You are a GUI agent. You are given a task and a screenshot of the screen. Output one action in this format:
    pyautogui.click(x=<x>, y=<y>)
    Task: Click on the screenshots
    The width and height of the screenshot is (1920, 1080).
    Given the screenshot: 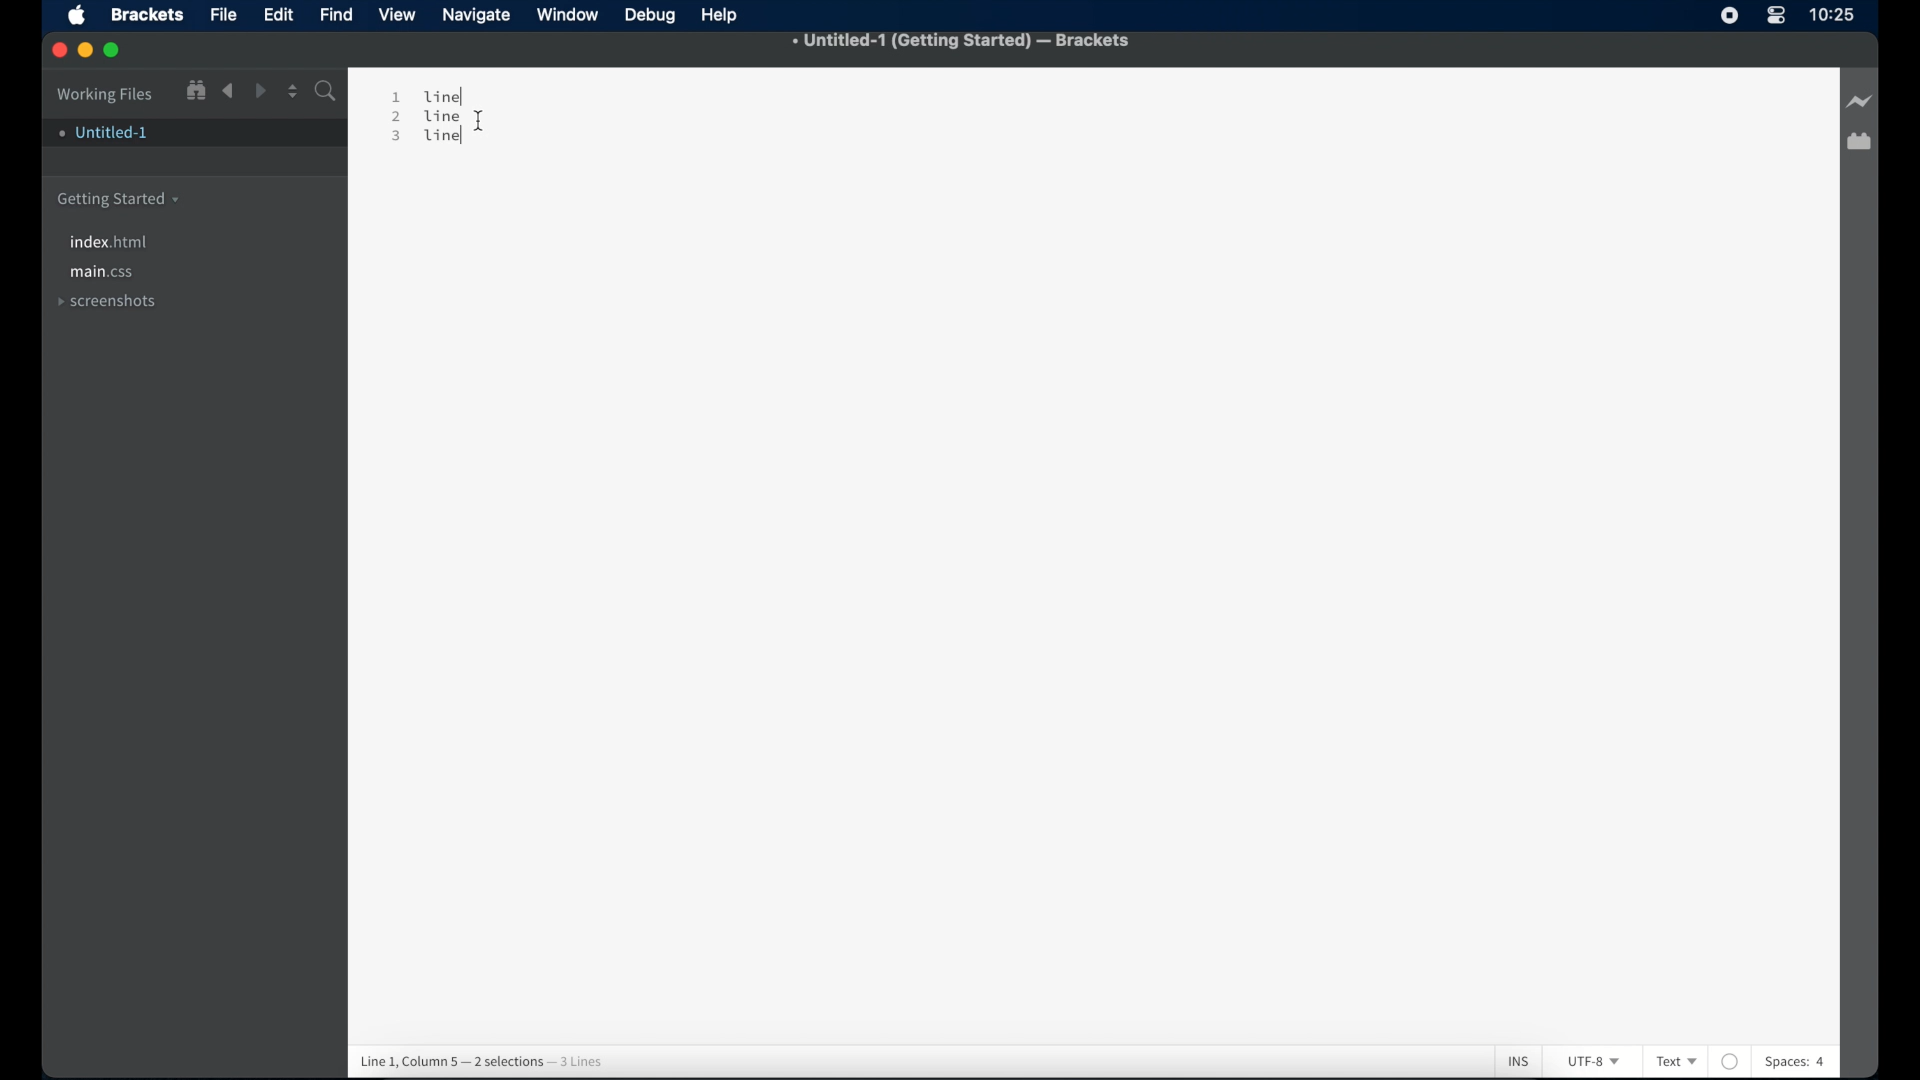 What is the action you would take?
    pyautogui.click(x=107, y=300)
    